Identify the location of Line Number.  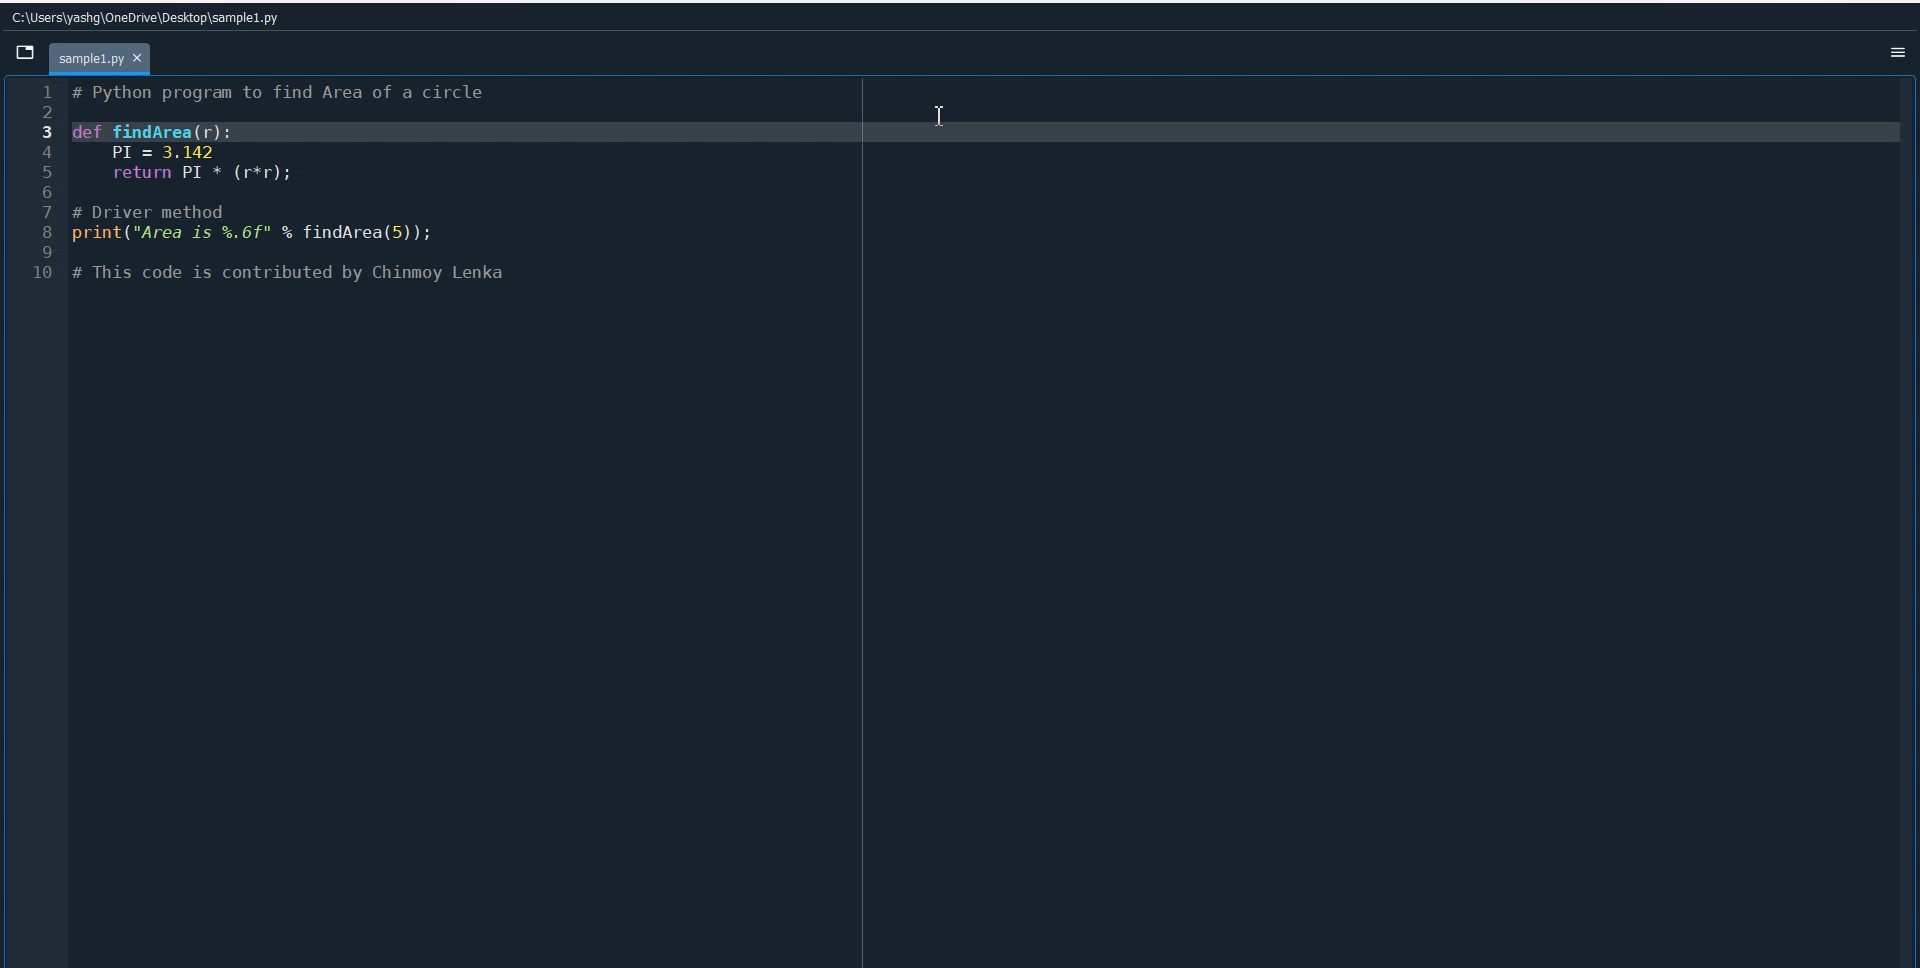
(30, 516).